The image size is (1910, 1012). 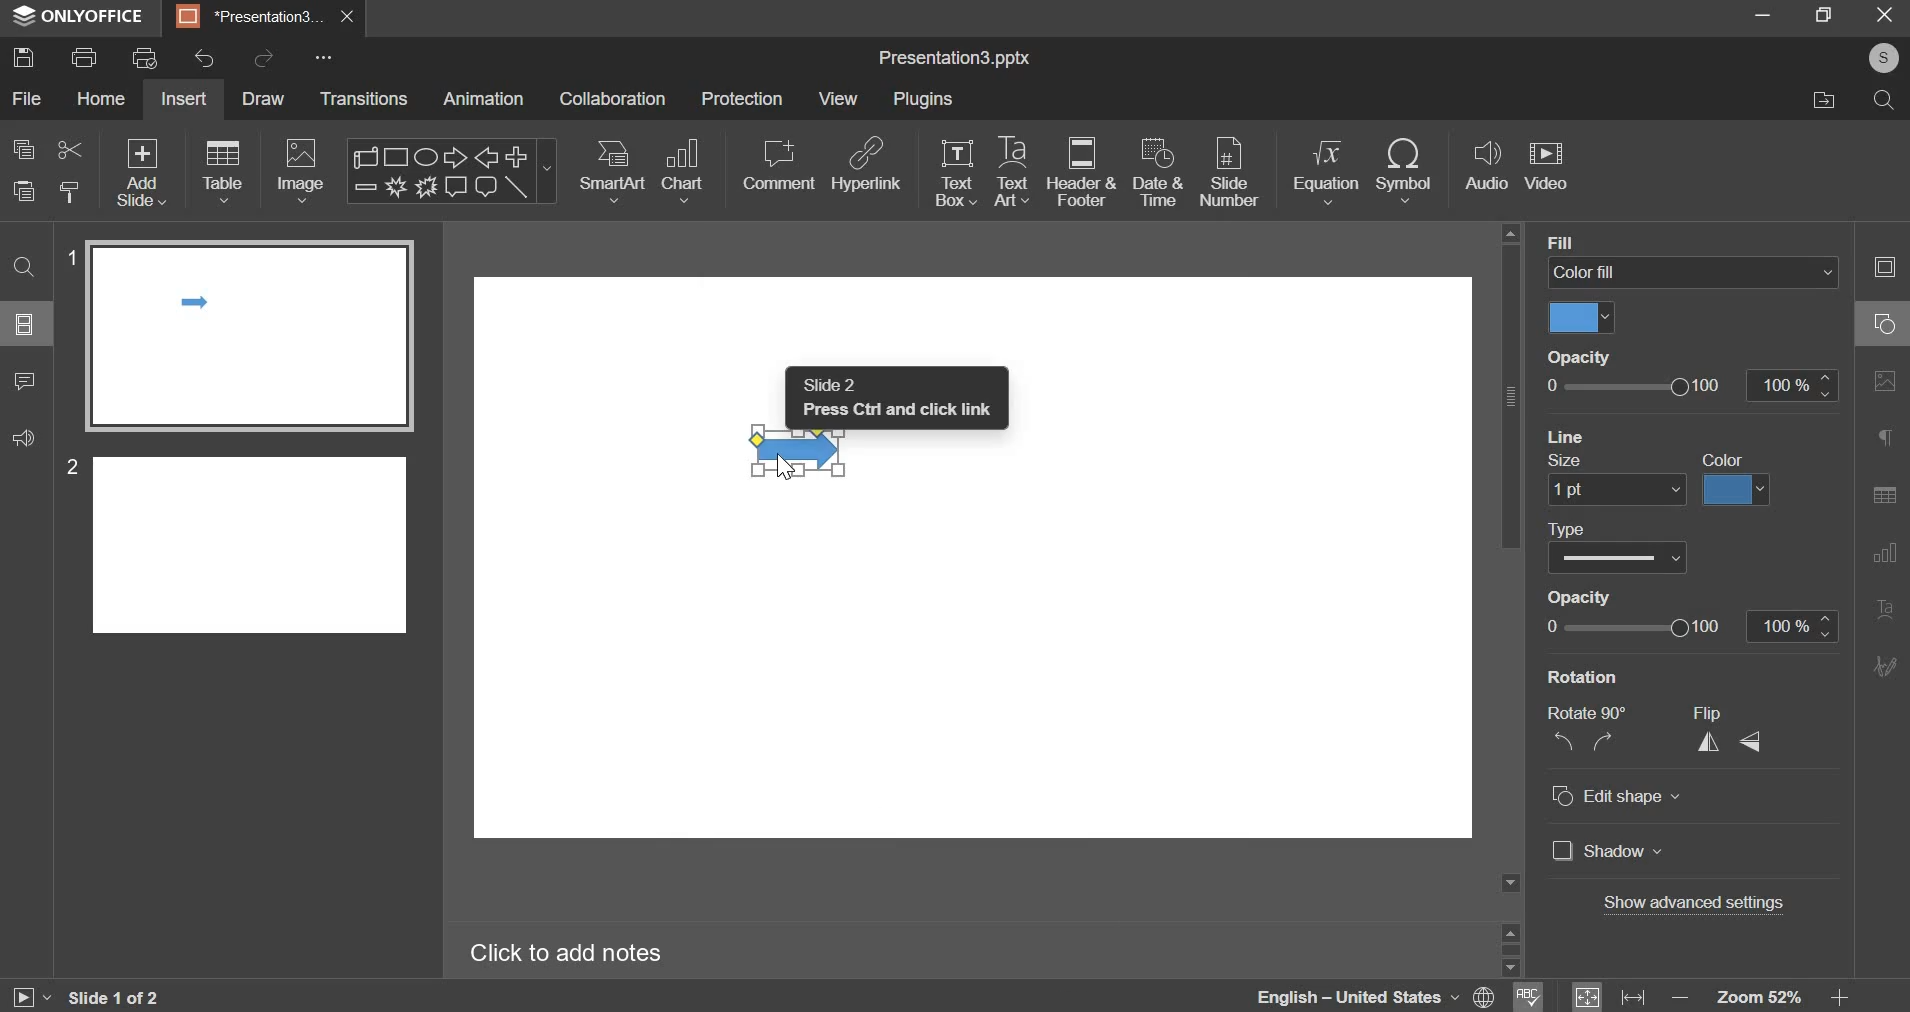 I want to click on Scroll down, so click(x=1510, y=883).